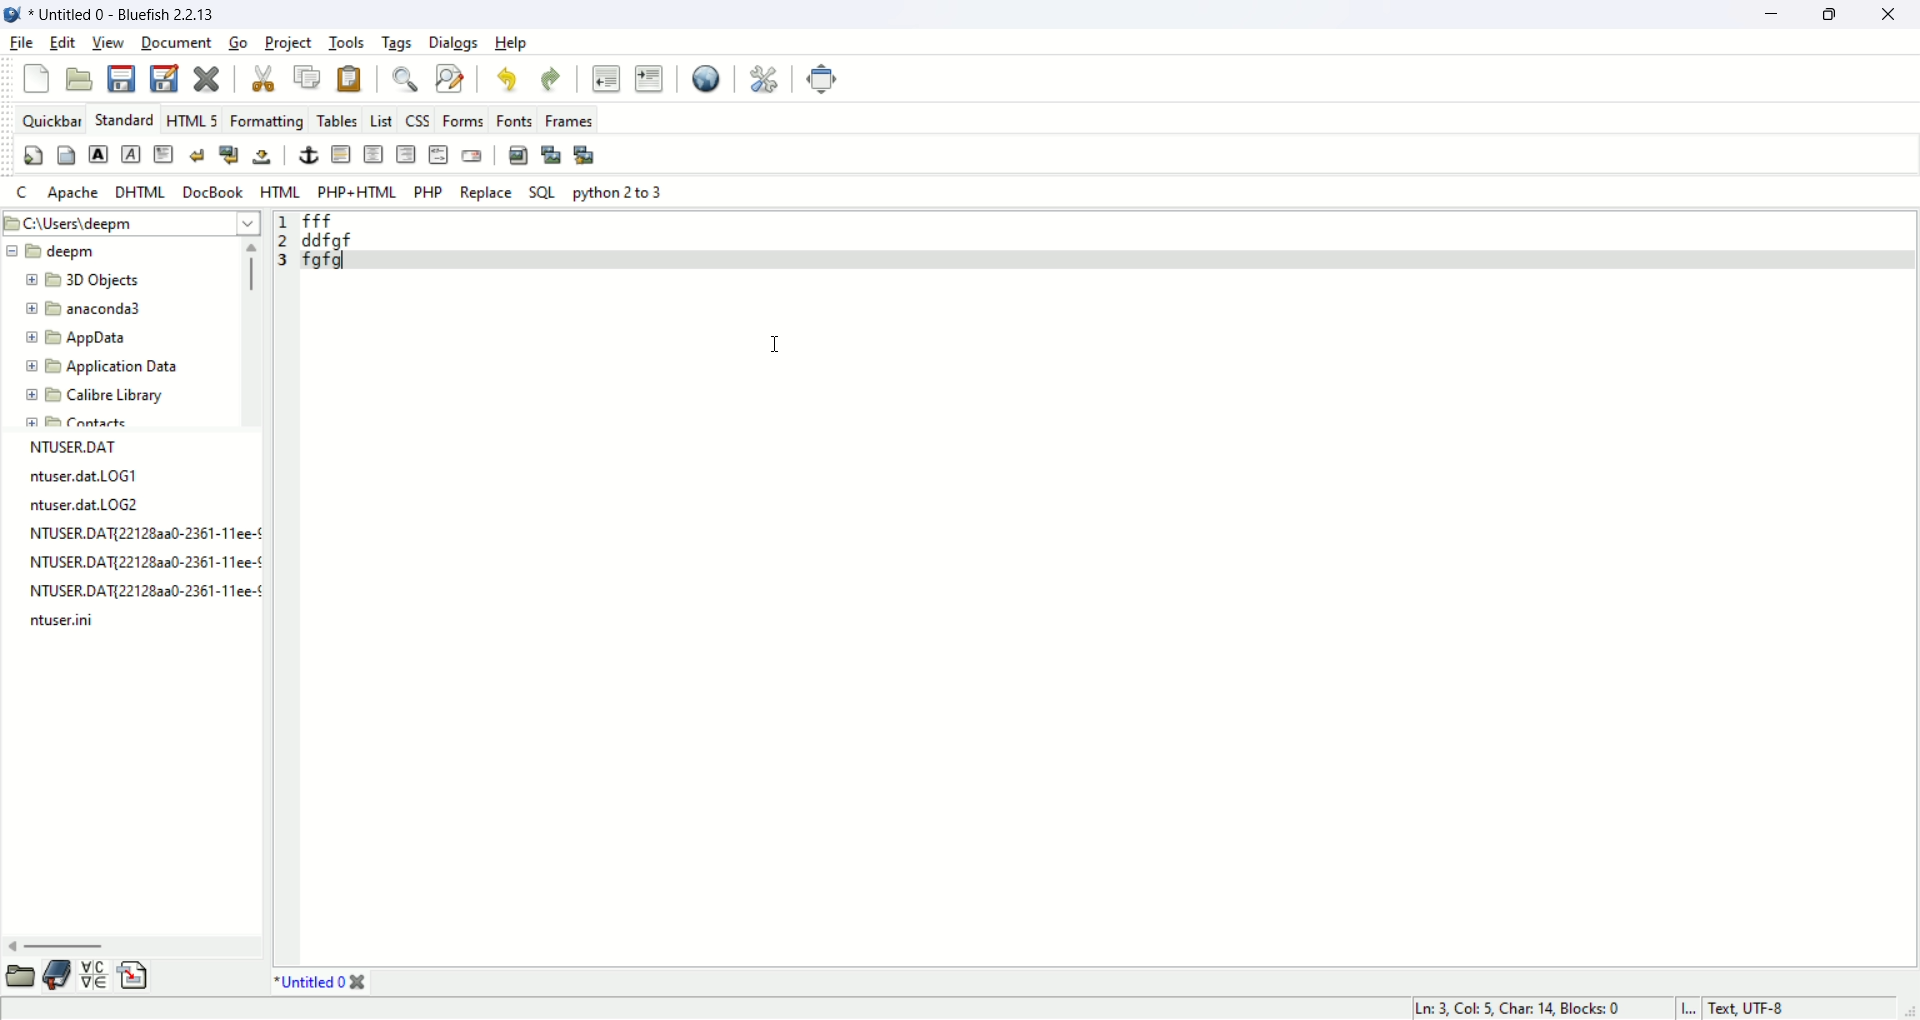 The width and height of the screenshot is (1920, 1020). Describe the element at coordinates (472, 155) in the screenshot. I see `email` at that location.